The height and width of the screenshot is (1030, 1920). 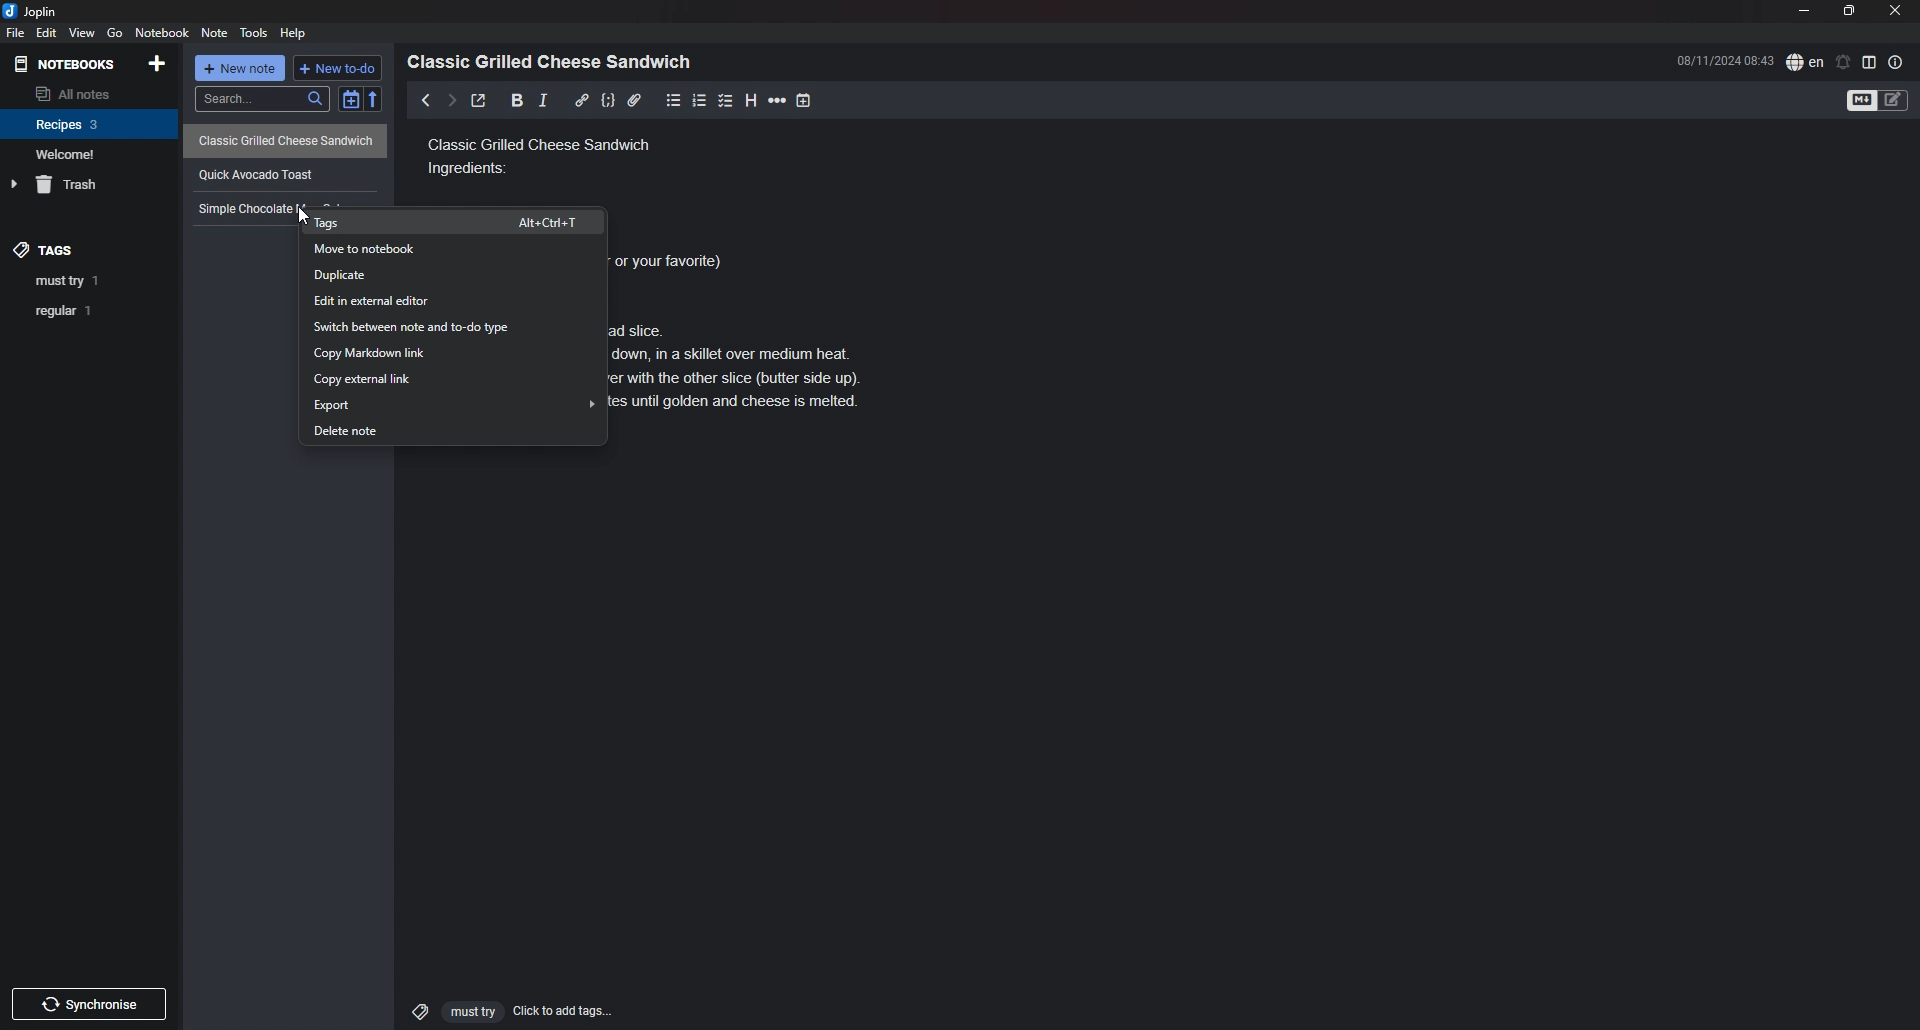 What do you see at coordinates (267, 170) in the screenshot?
I see `quick avocado toast` at bounding box center [267, 170].